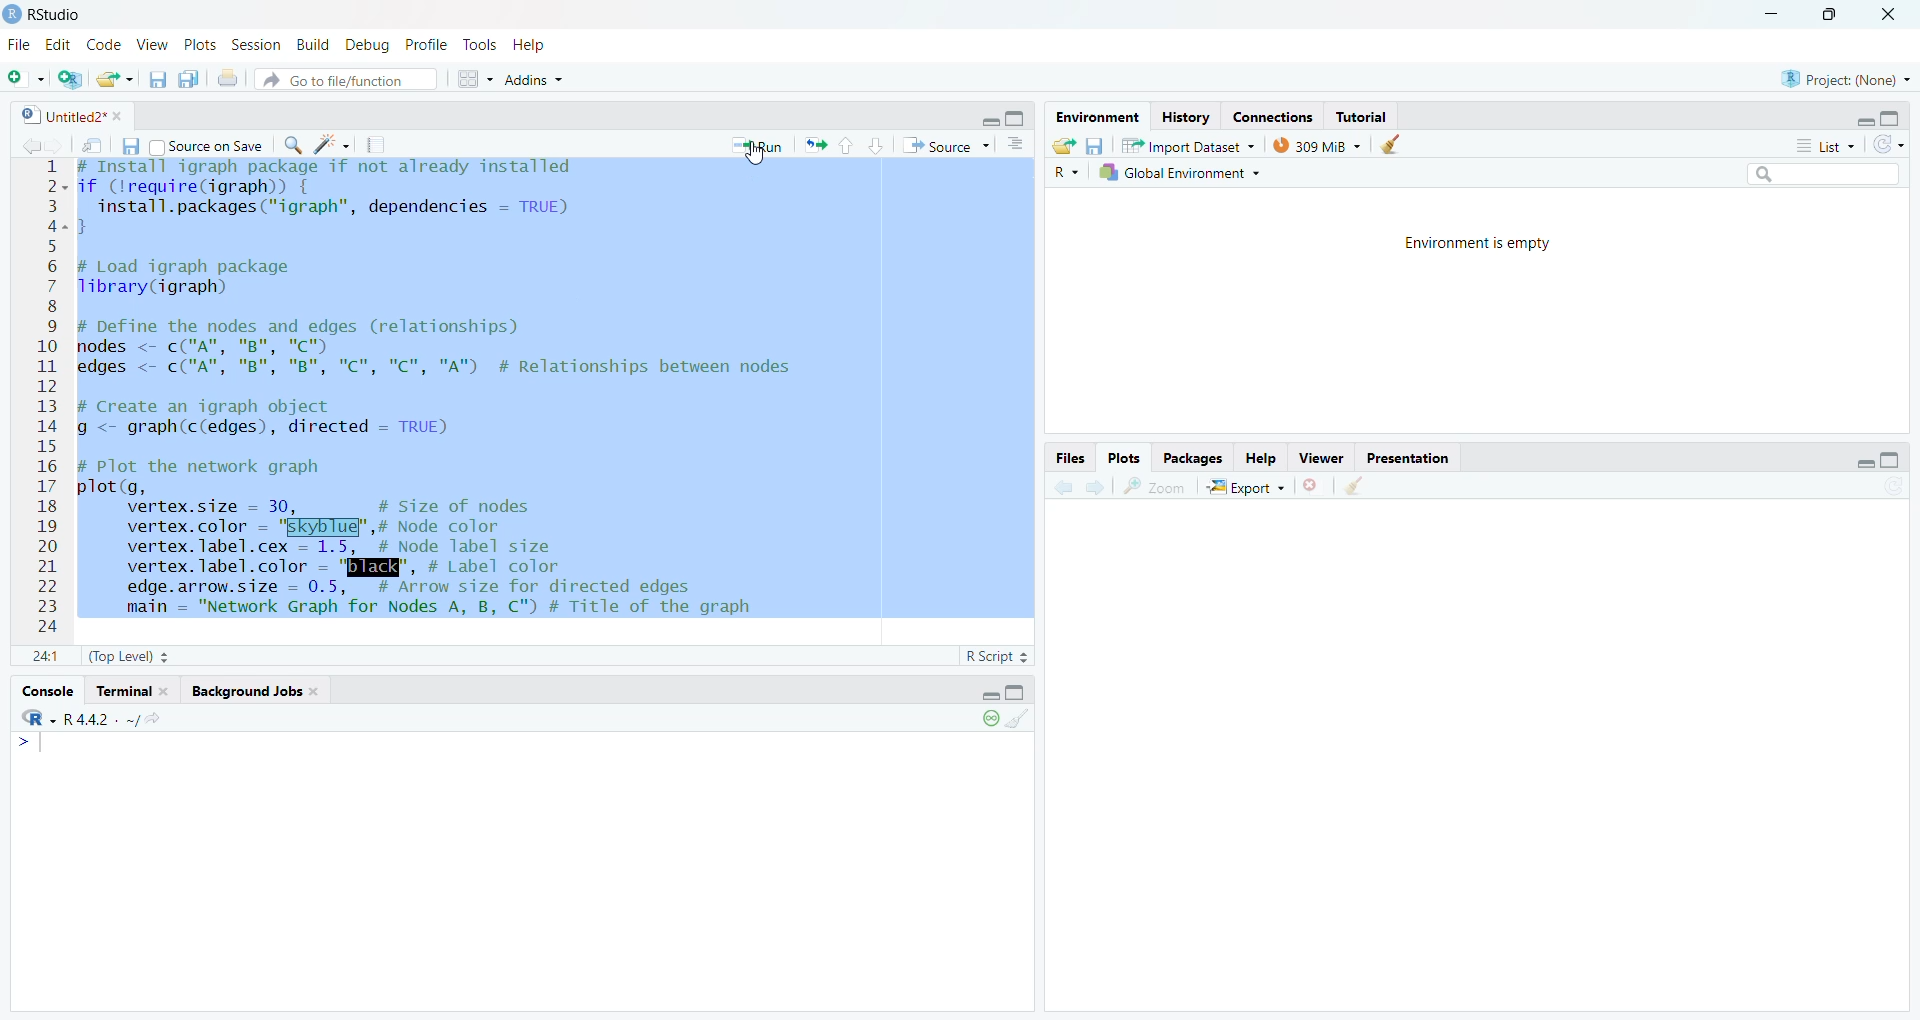 This screenshot has width=1920, height=1020. I want to click on Connections, so click(1275, 116).